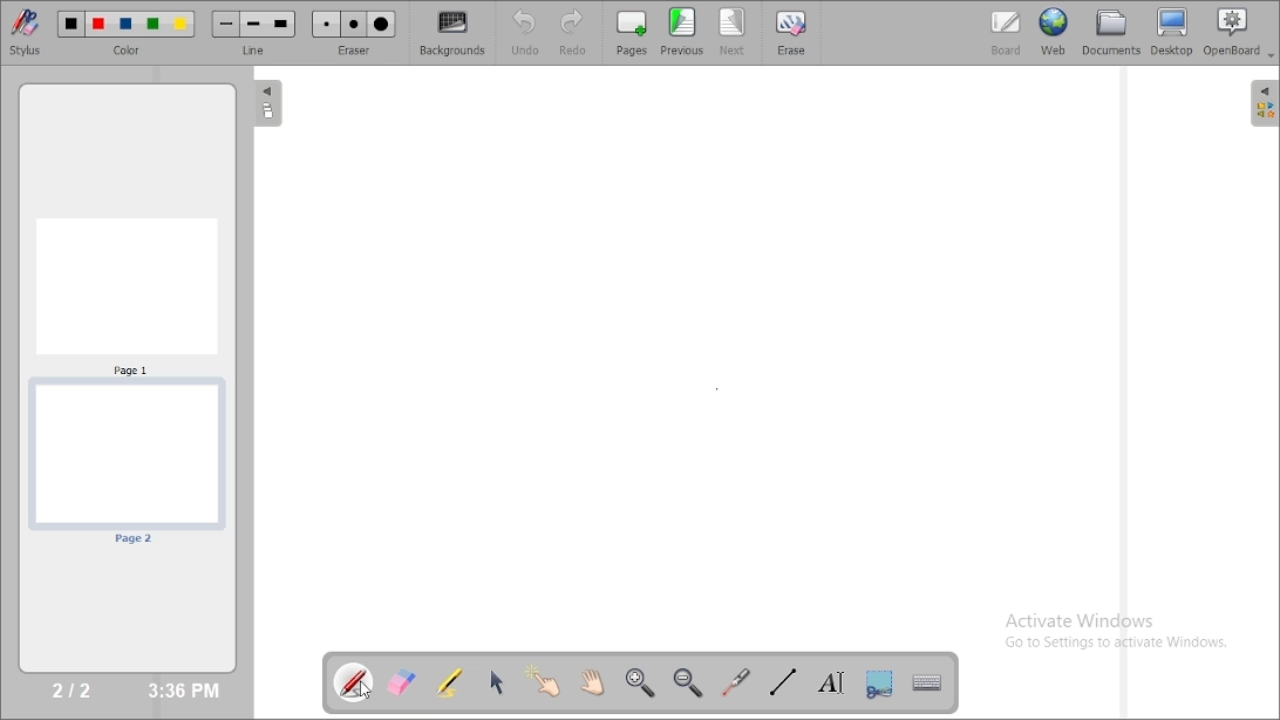  Describe the element at coordinates (255, 24) in the screenshot. I see `Medium line` at that location.